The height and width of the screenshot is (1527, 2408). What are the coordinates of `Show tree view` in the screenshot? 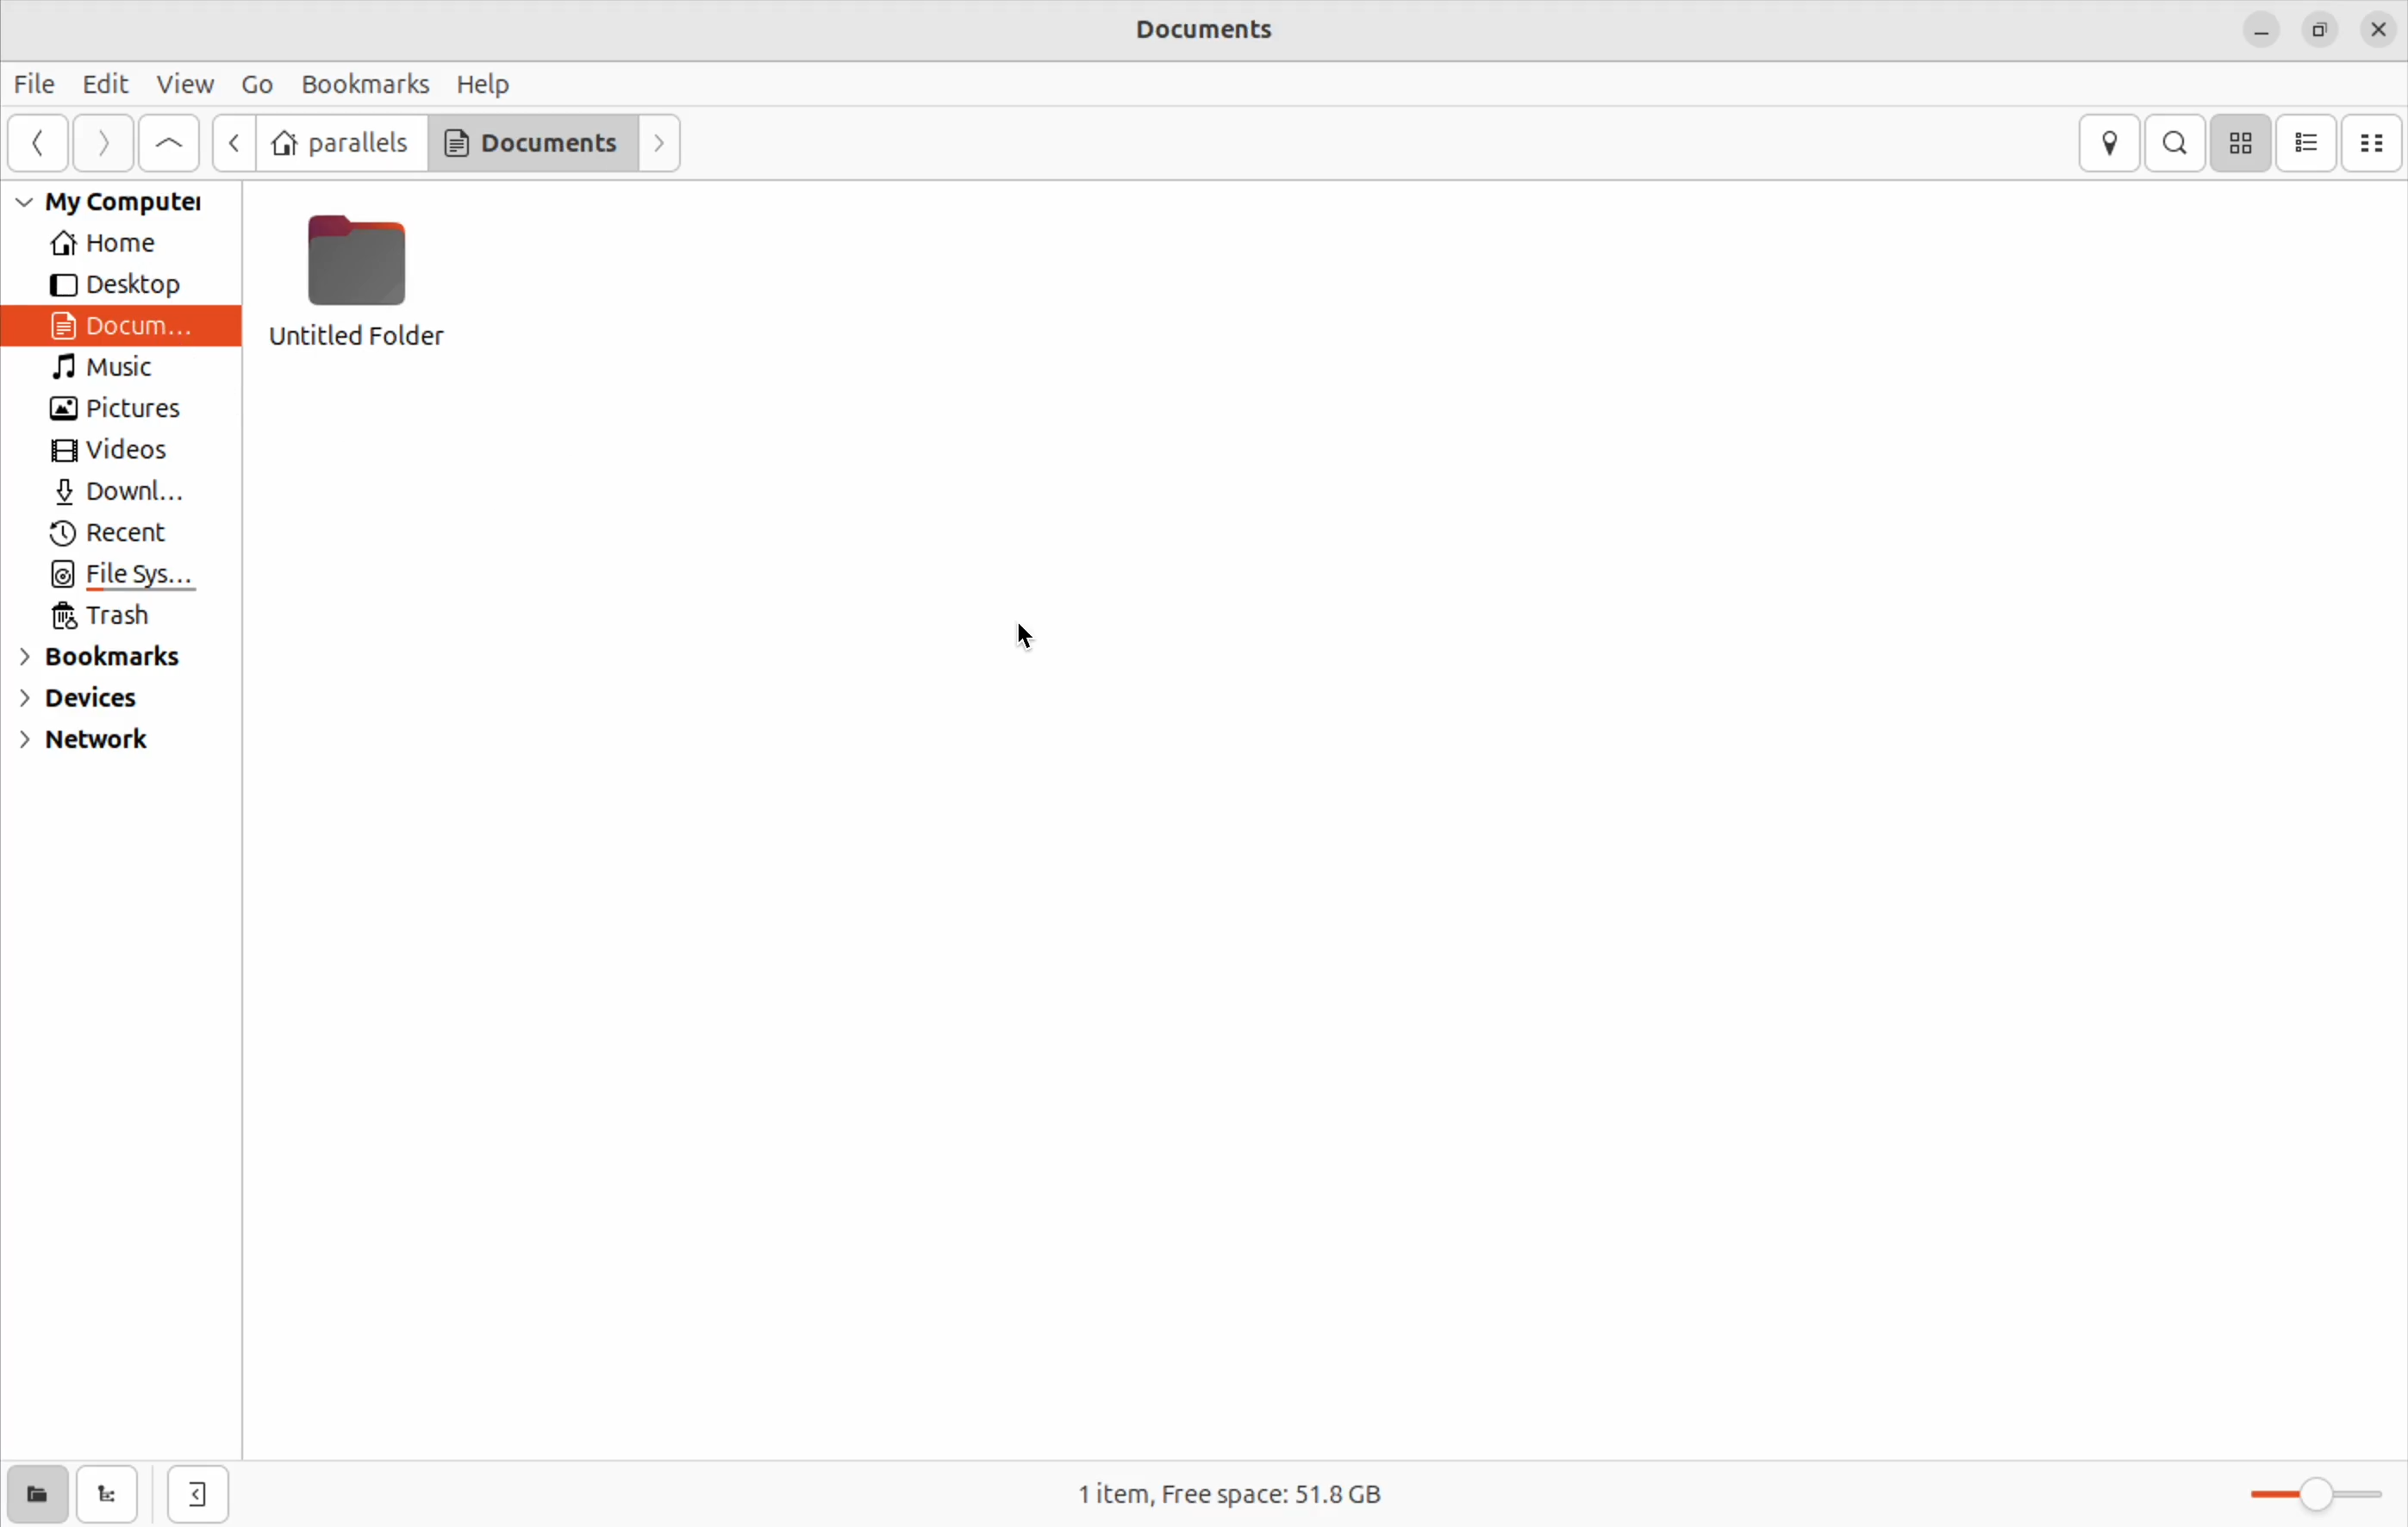 It's located at (106, 1496).